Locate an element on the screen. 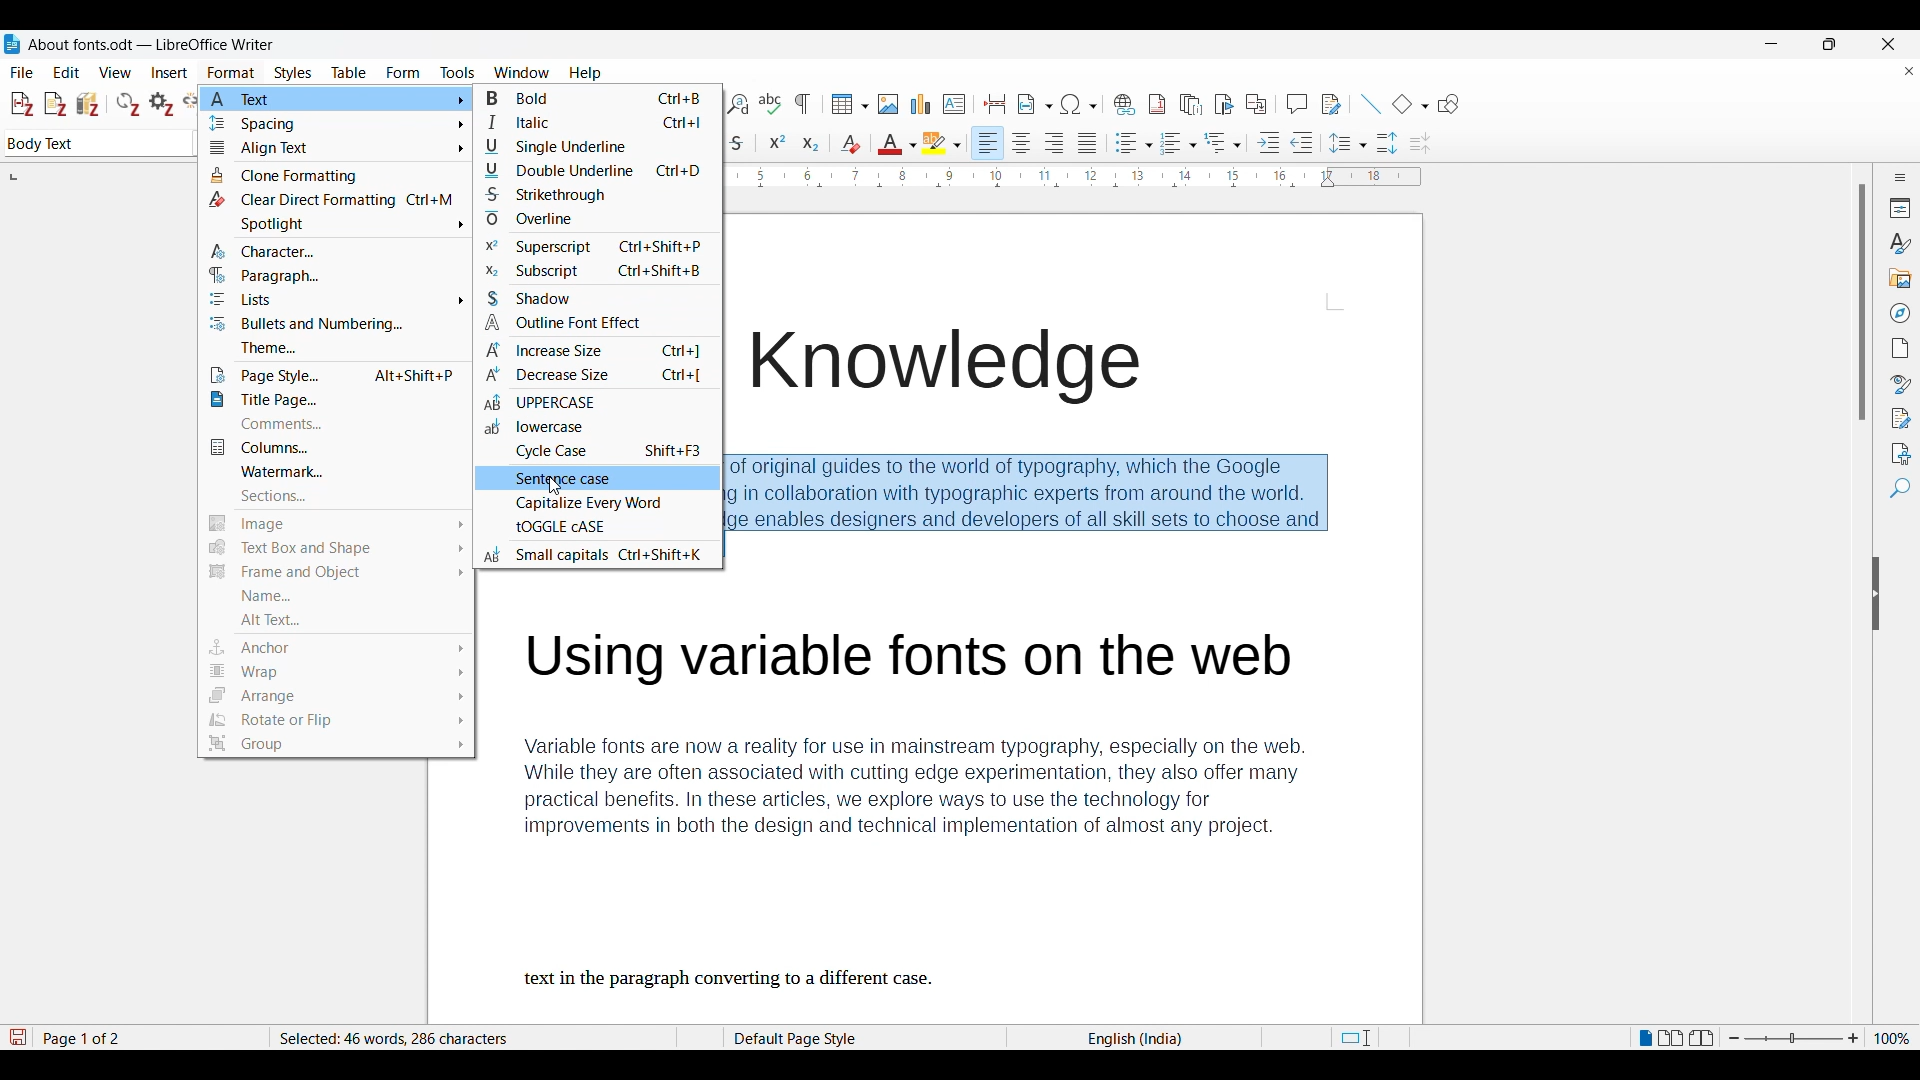 The width and height of the screenshot is (1920, 1080). Set document preferences is located at coordinates (161, 104).